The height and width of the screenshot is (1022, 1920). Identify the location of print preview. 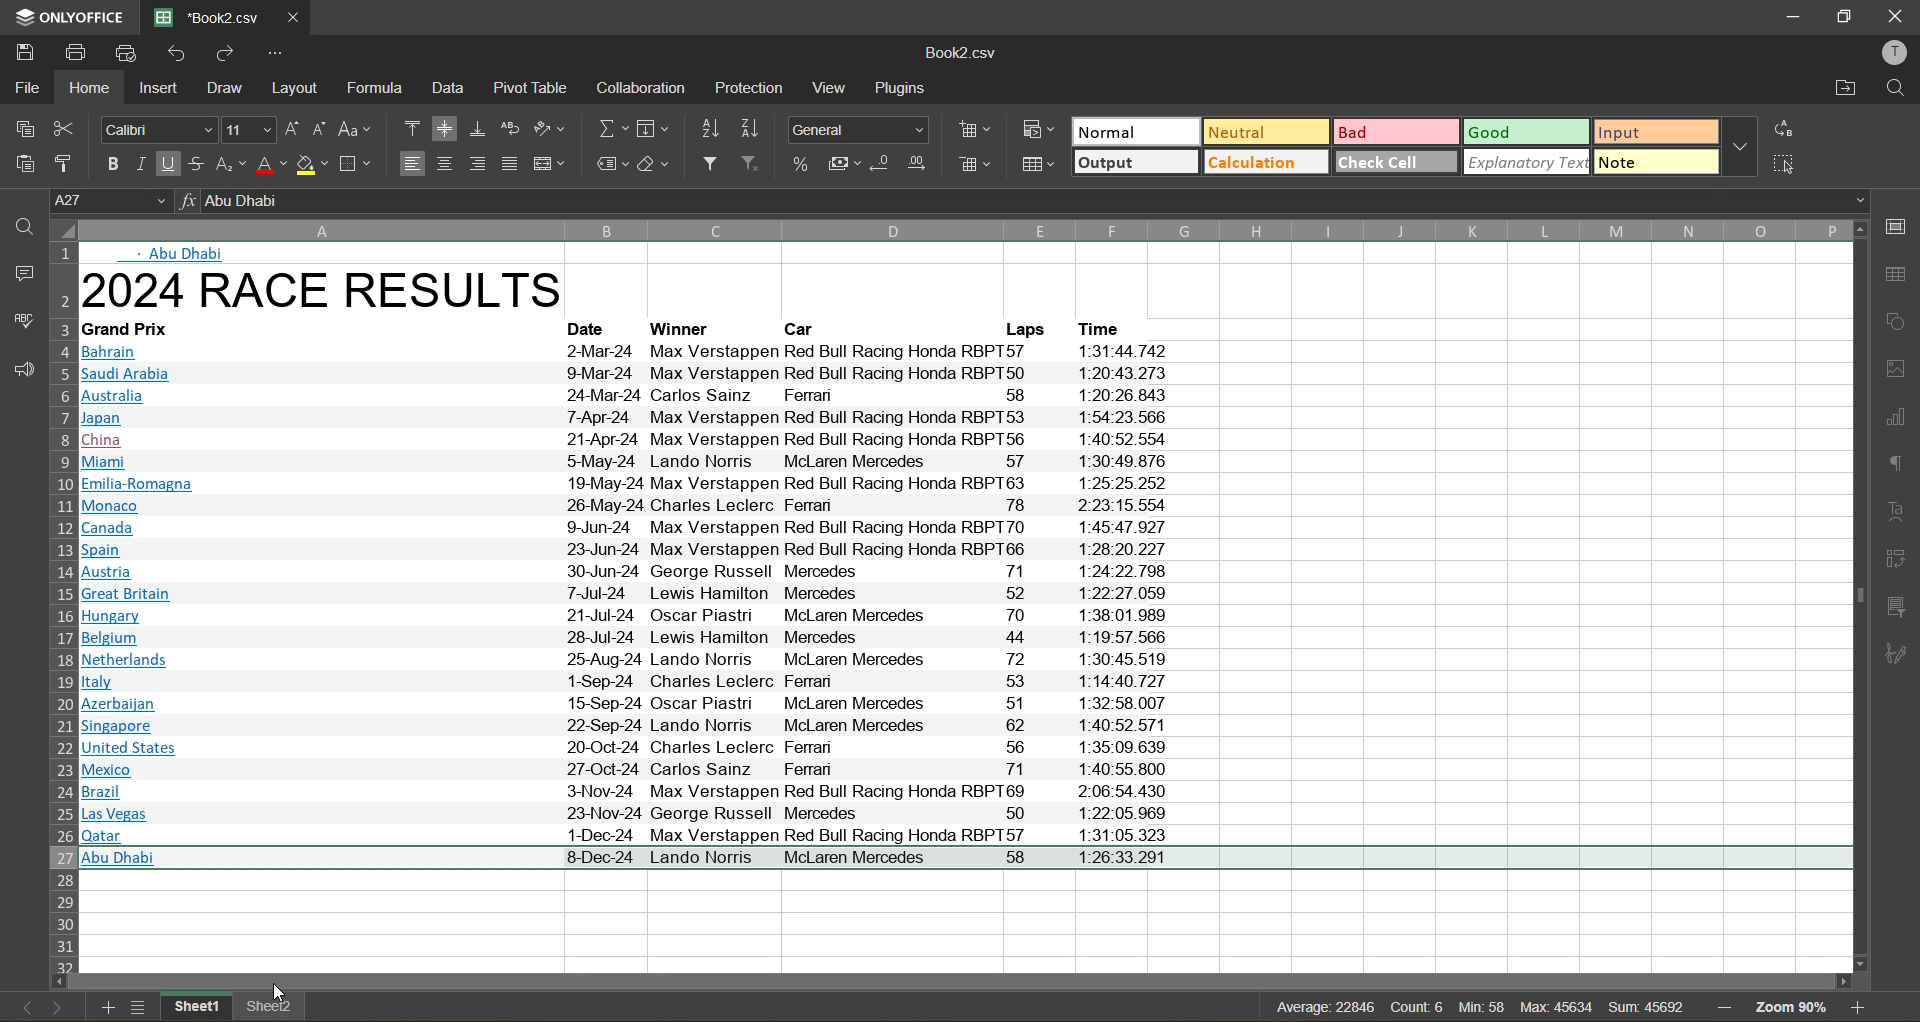
(130, 53).